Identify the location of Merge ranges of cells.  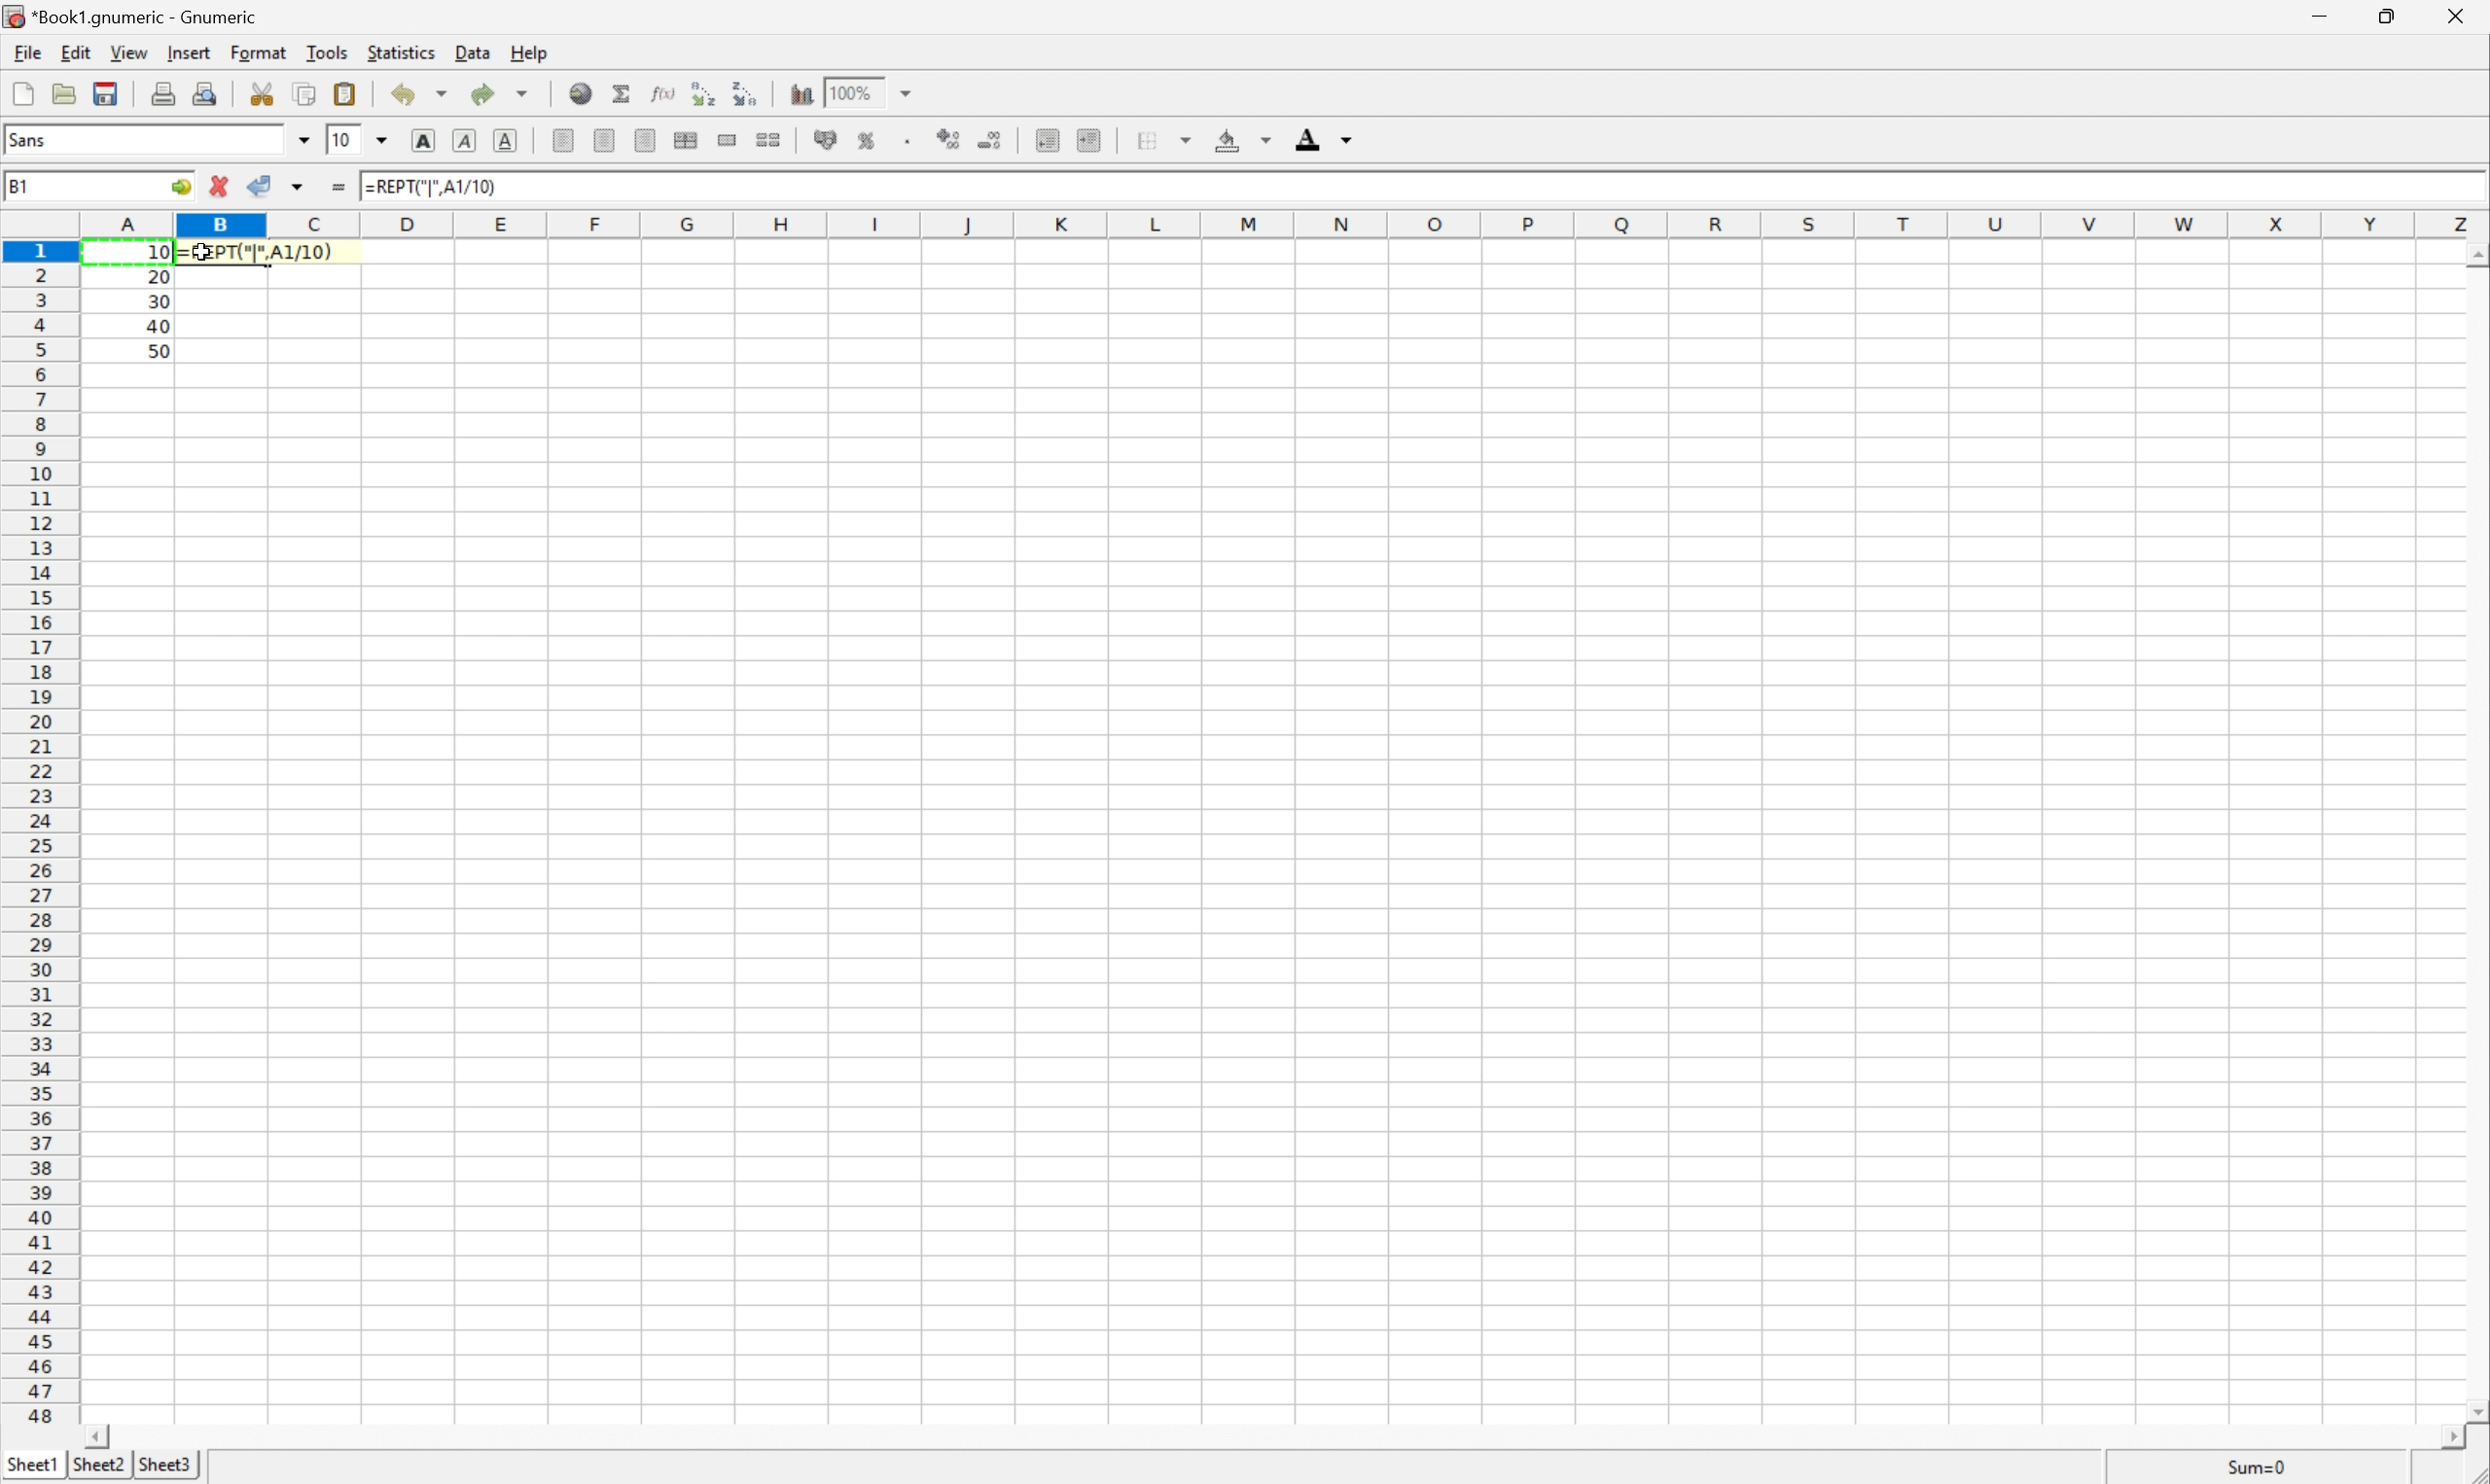
(725, 140).